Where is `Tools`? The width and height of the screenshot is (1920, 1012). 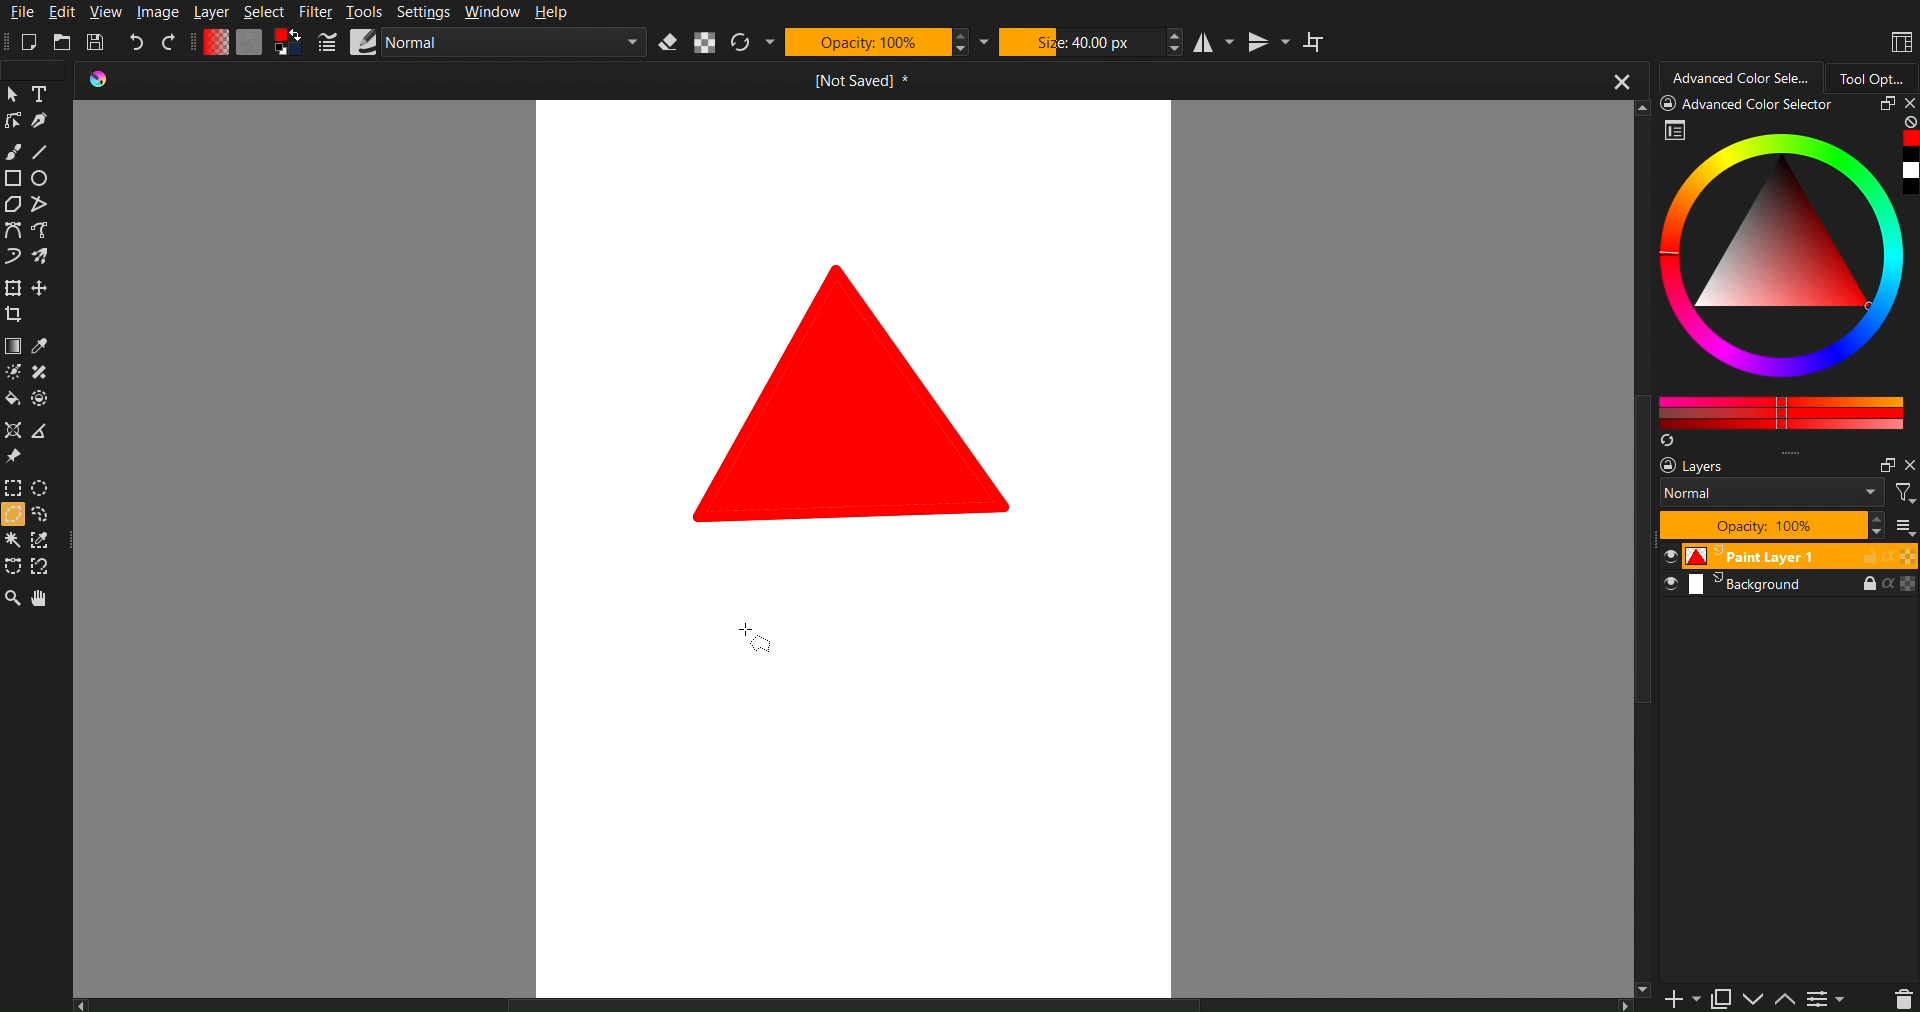
Tools is located at coordinates (367, 13).